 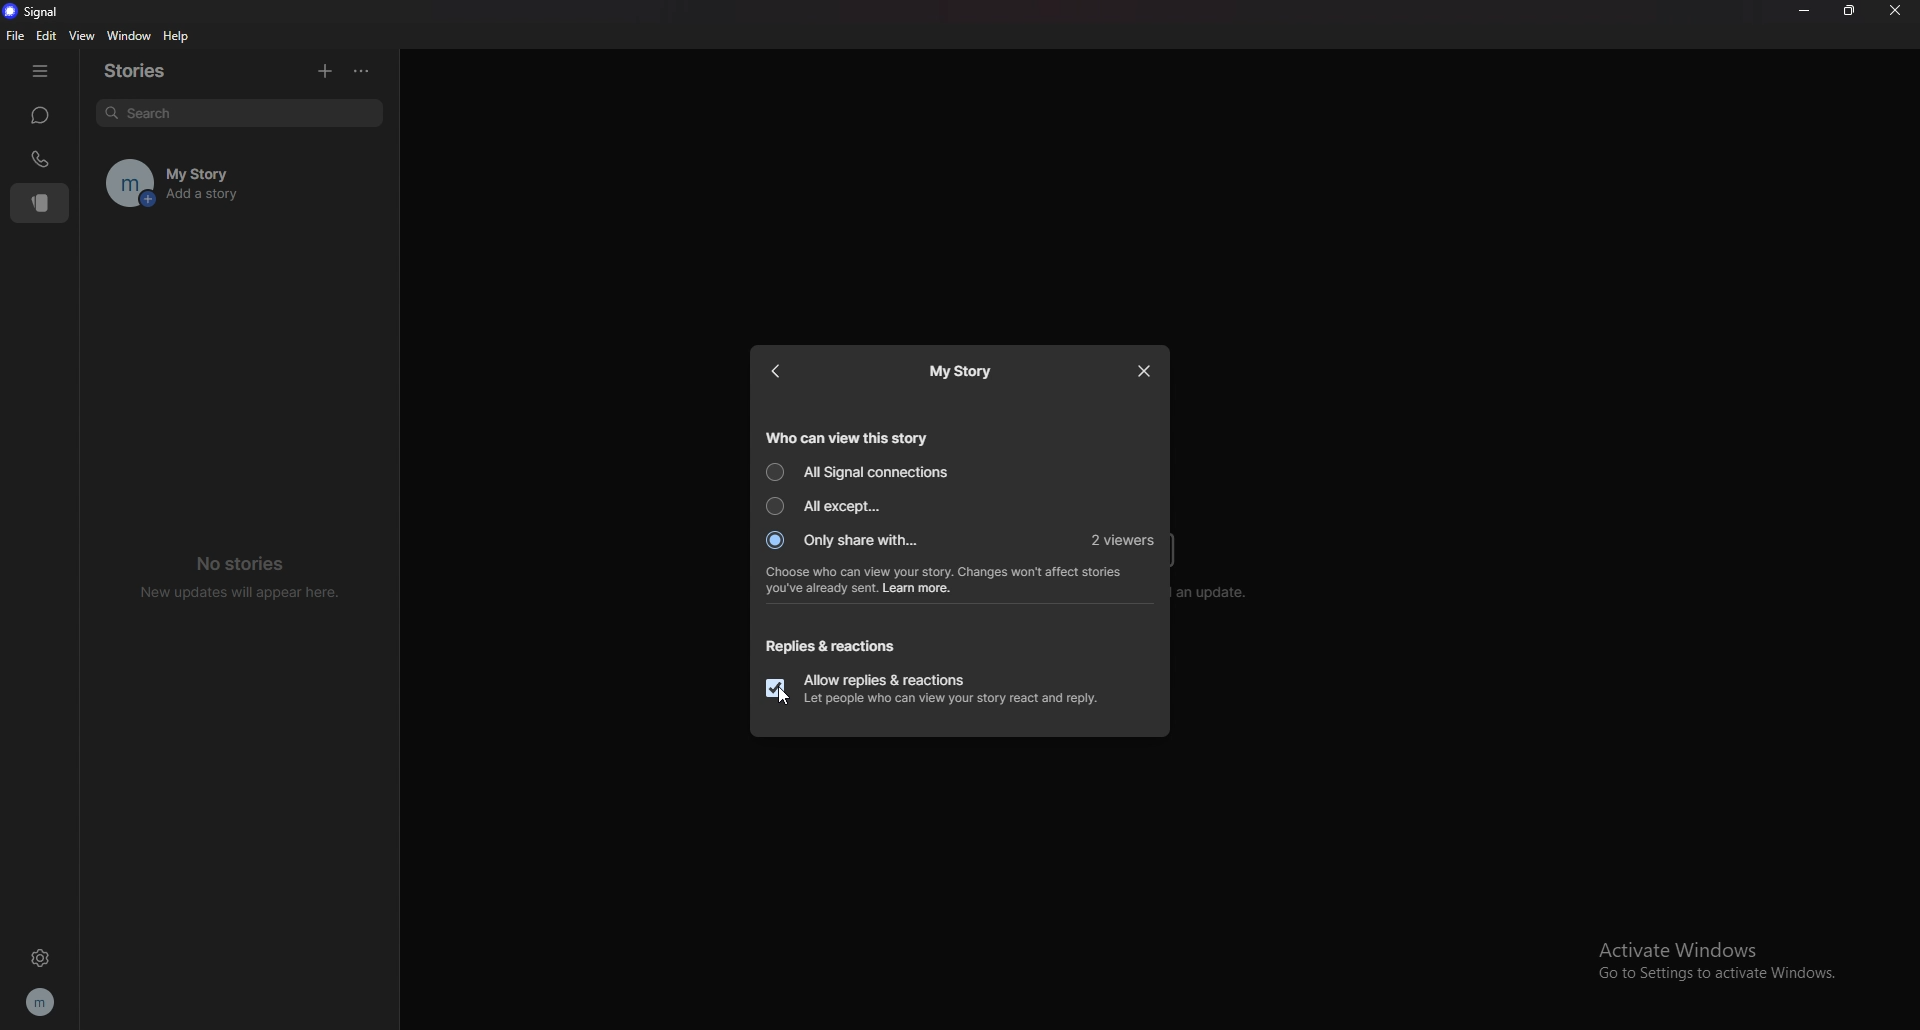 What do you see at coordinates (42, 1001) in the screenshot?
I see `profile` at bounding box center [42, 1001].